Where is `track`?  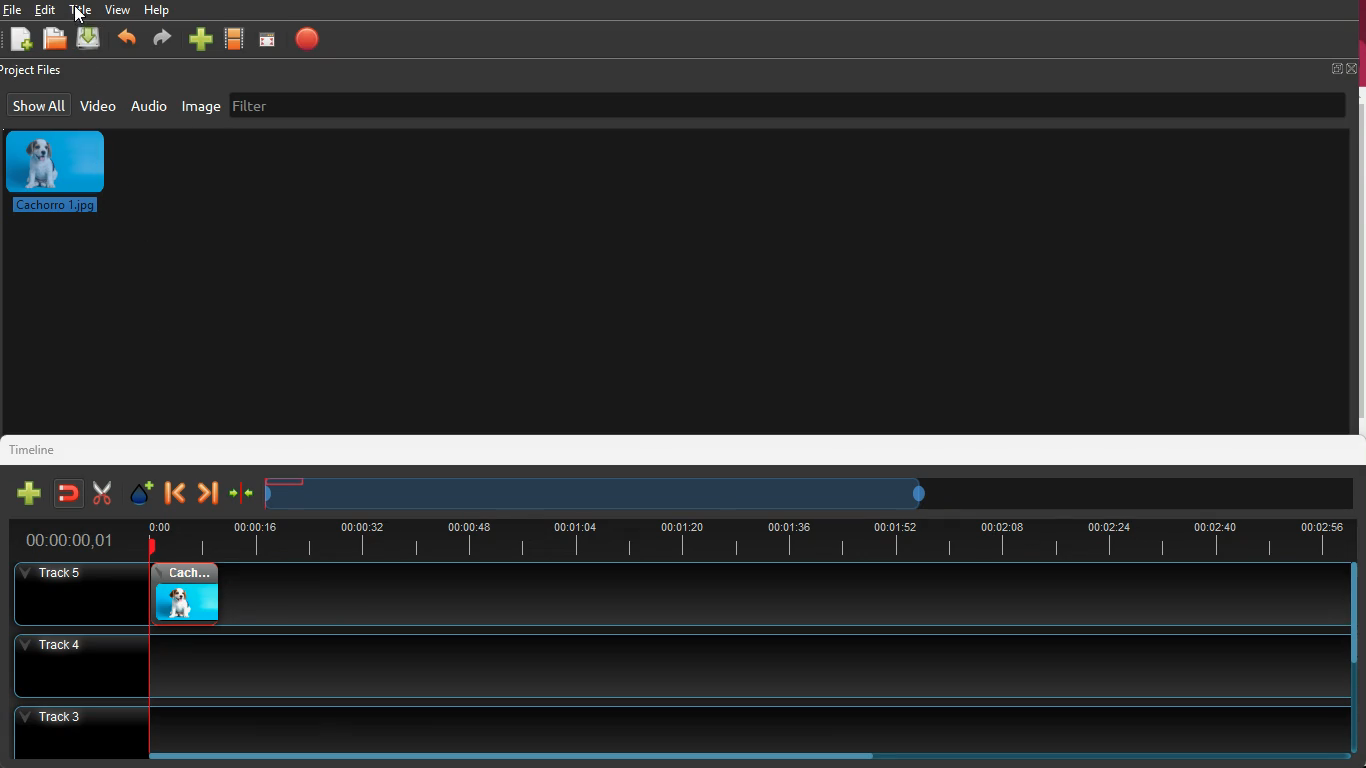 track is located at coordinates (674, 664).